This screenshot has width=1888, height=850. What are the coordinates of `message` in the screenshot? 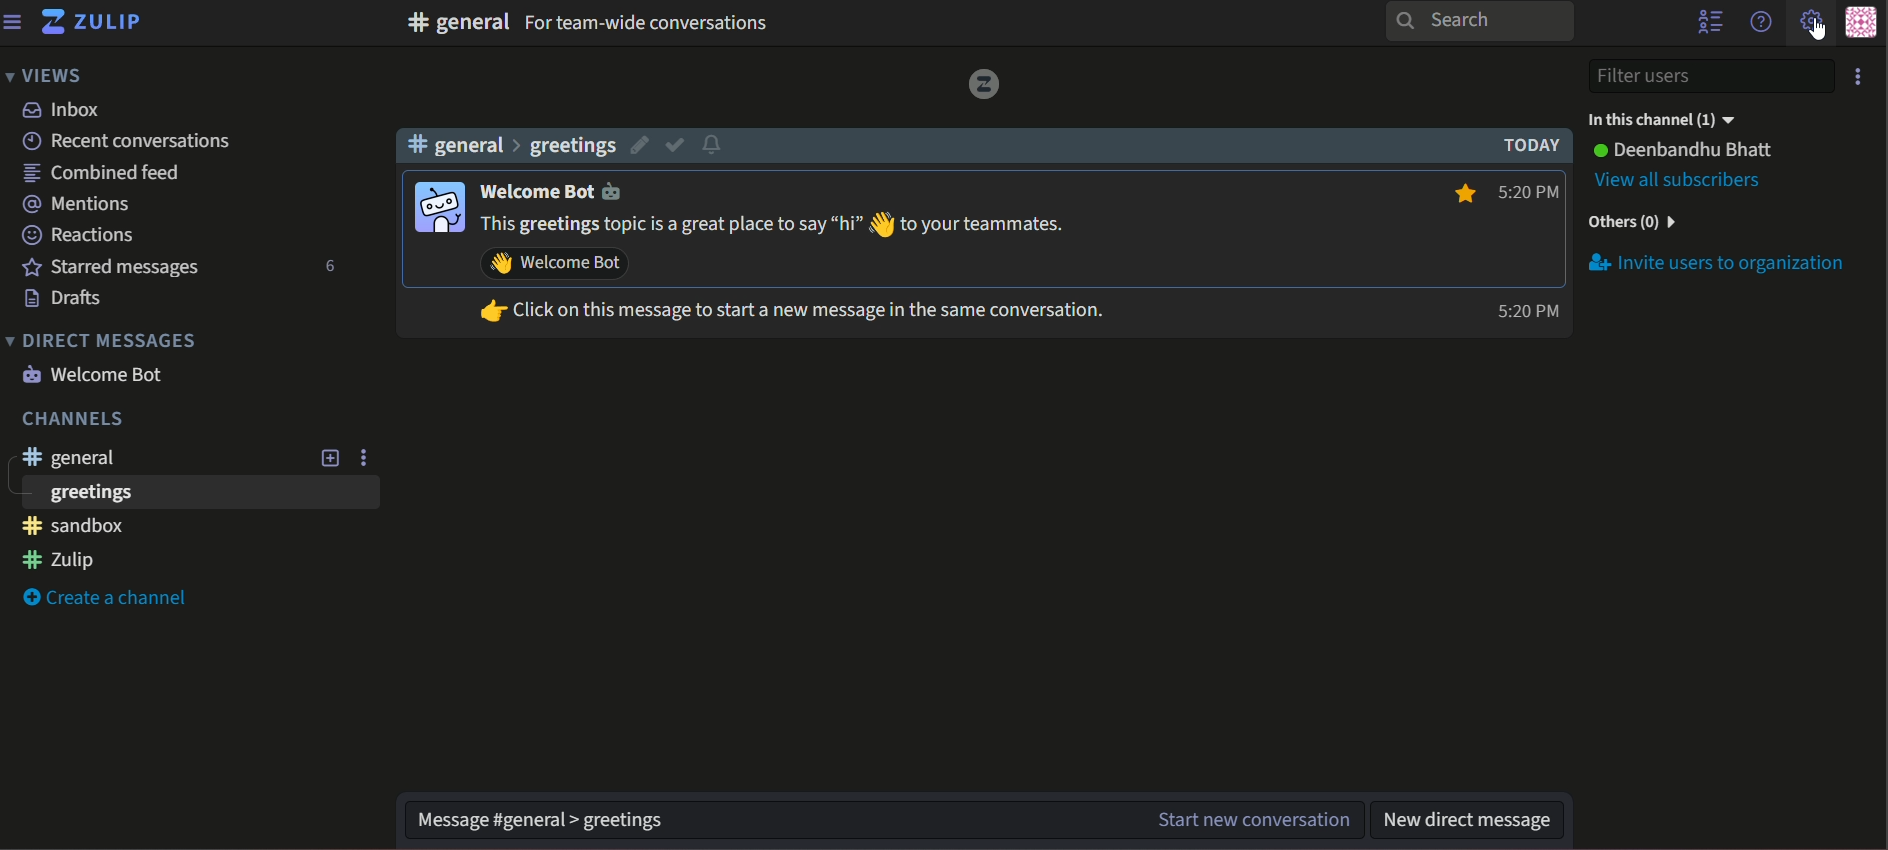 It's located at (811, 271).